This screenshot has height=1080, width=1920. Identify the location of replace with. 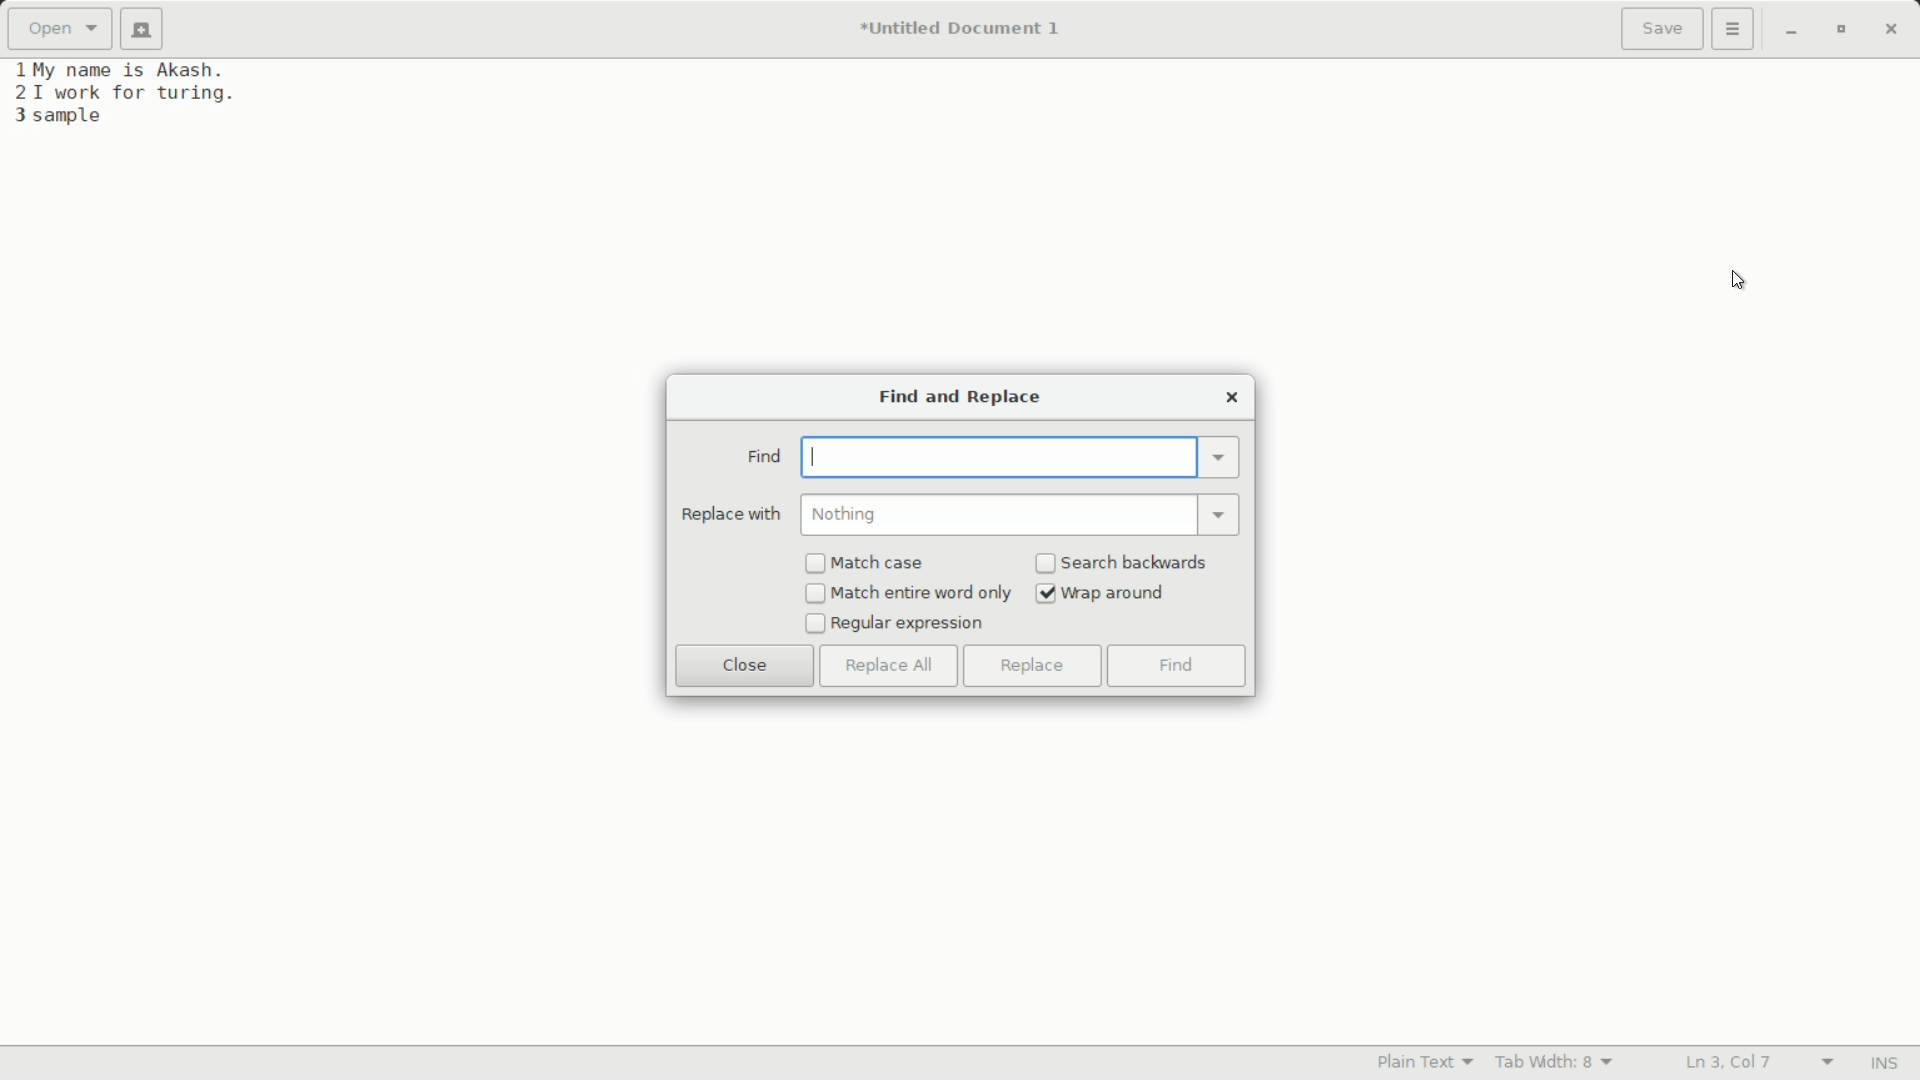
(730, 514).